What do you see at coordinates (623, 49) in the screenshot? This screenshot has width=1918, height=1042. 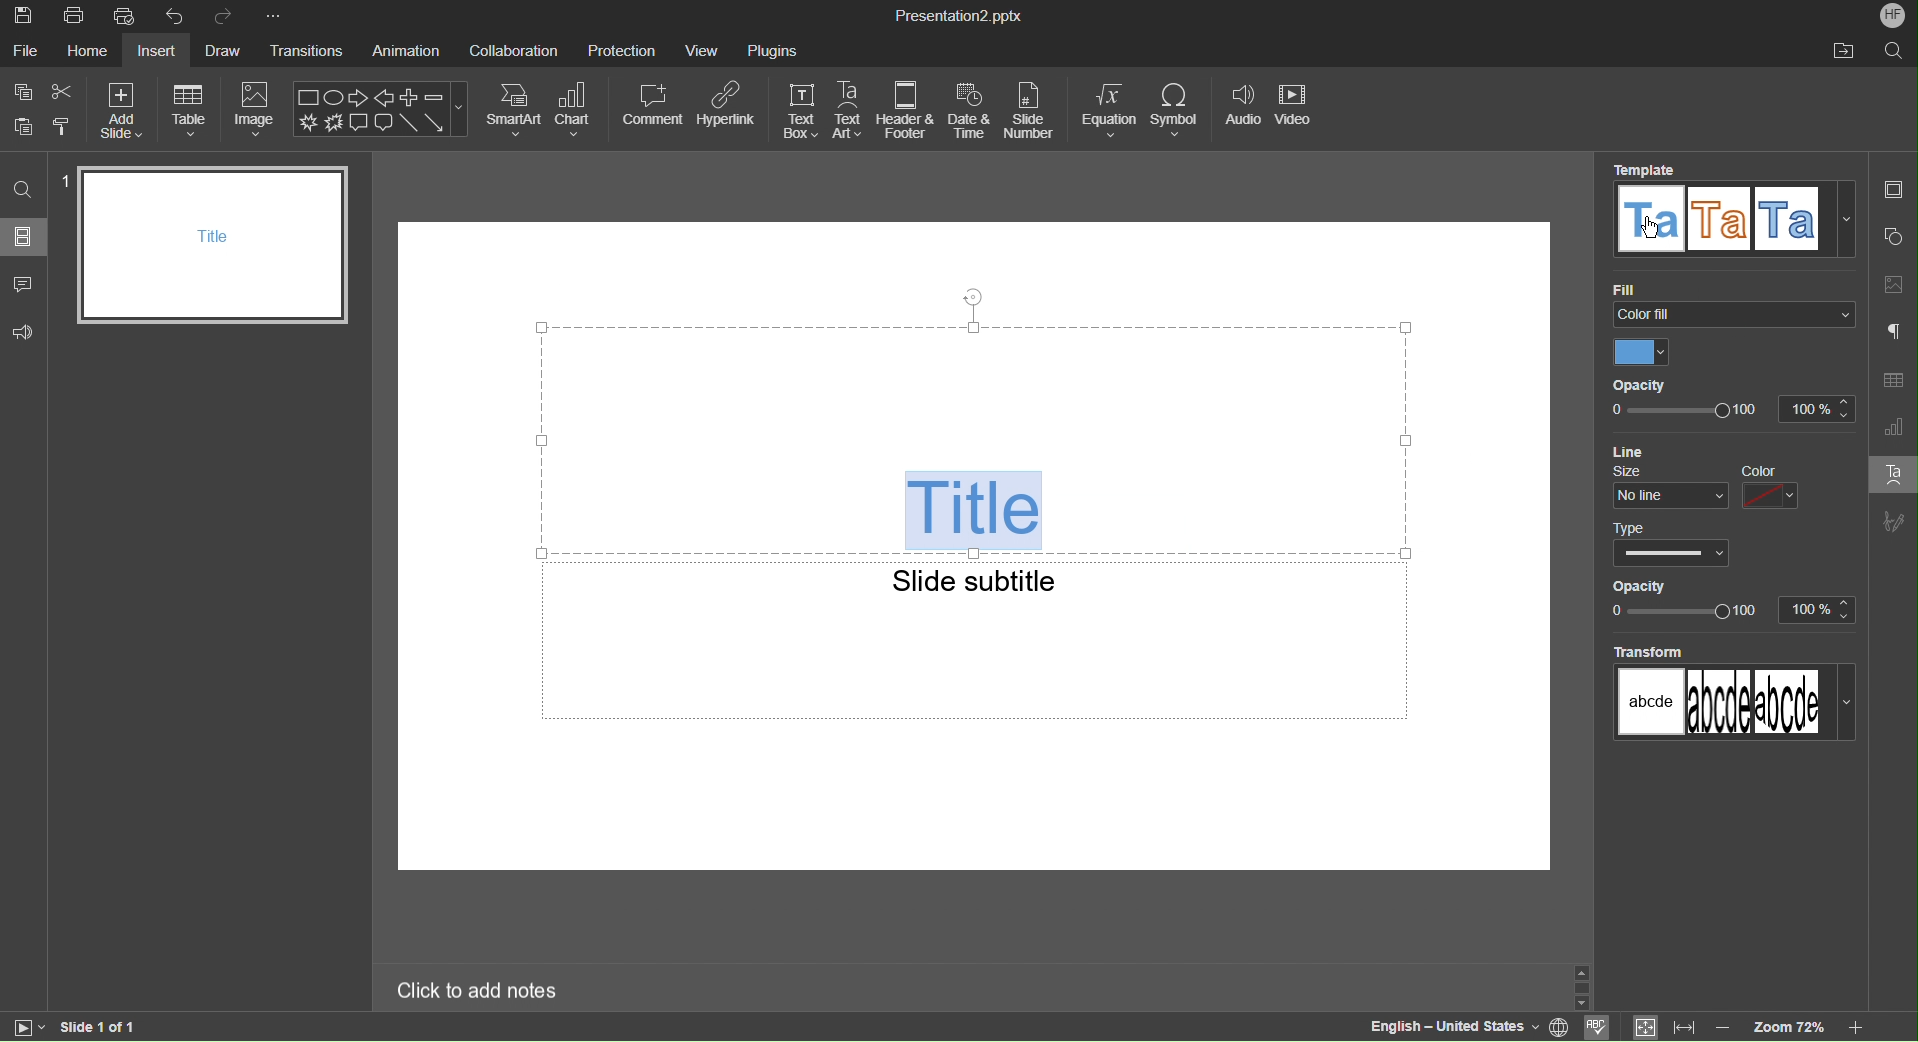 I see `Protection` at bounding box center [623, 49].